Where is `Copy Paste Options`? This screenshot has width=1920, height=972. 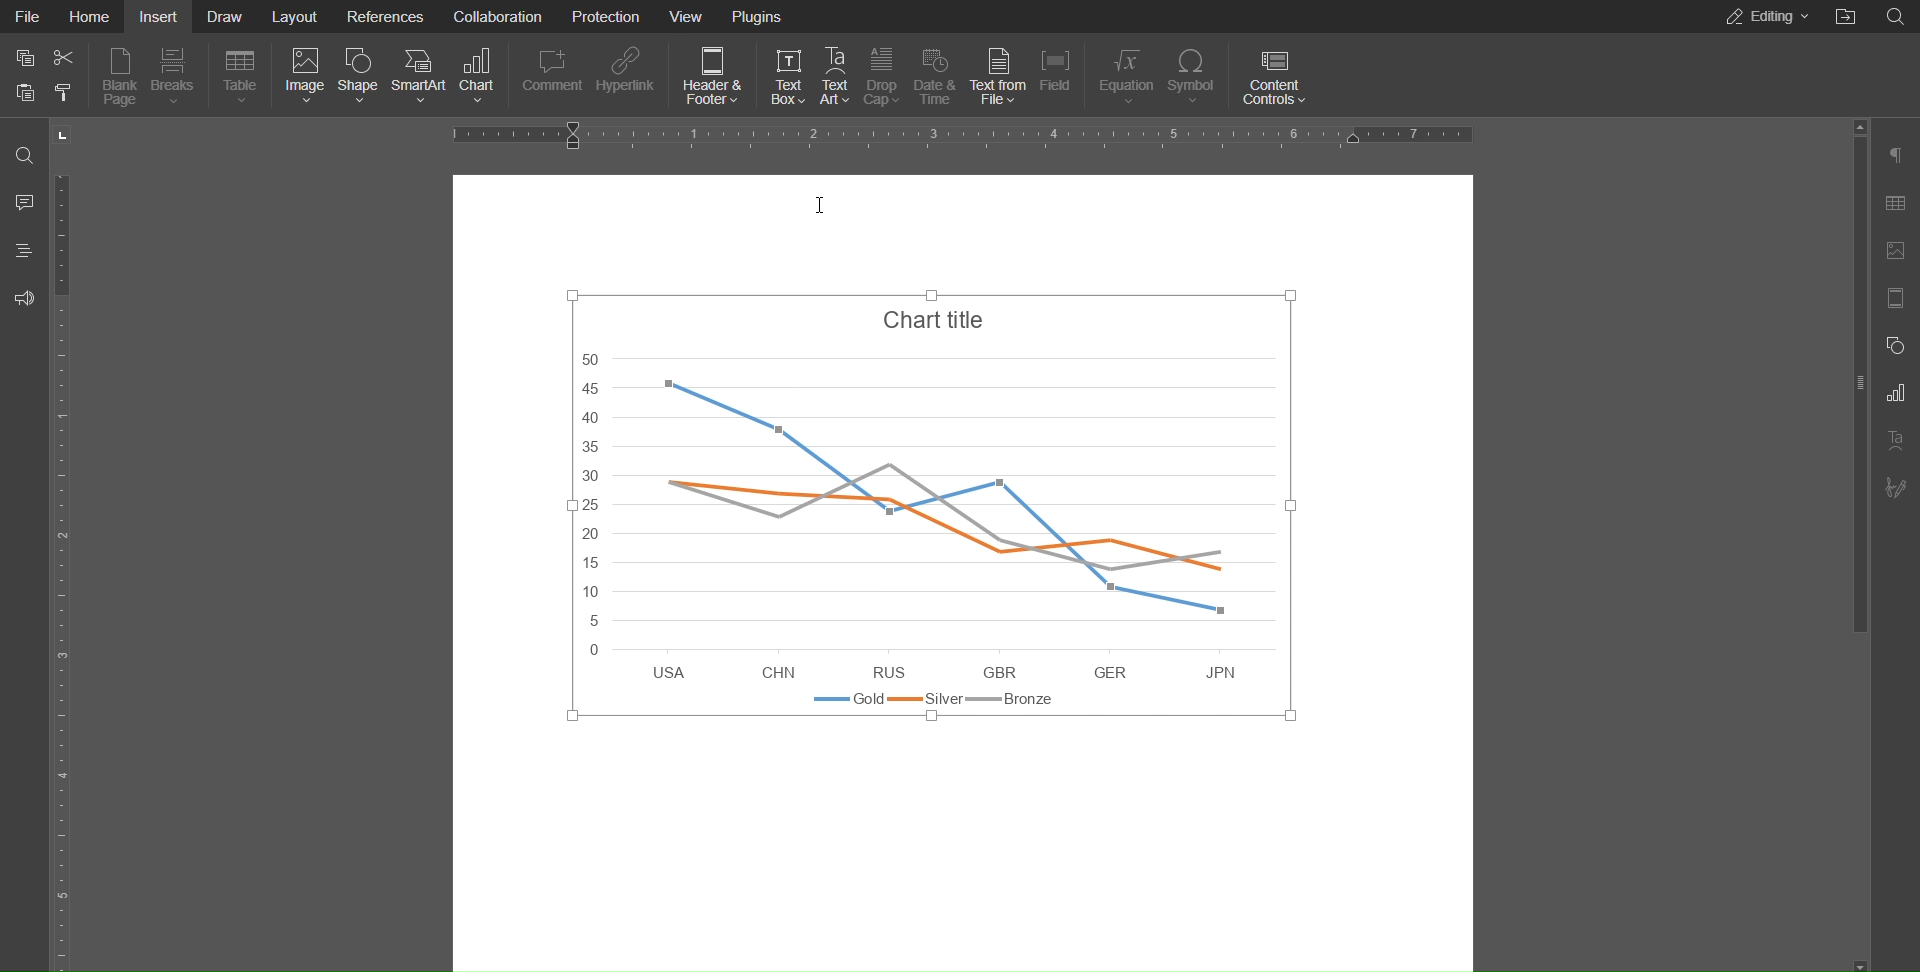
Copy Paste Options is located at coordinates (44, 79).